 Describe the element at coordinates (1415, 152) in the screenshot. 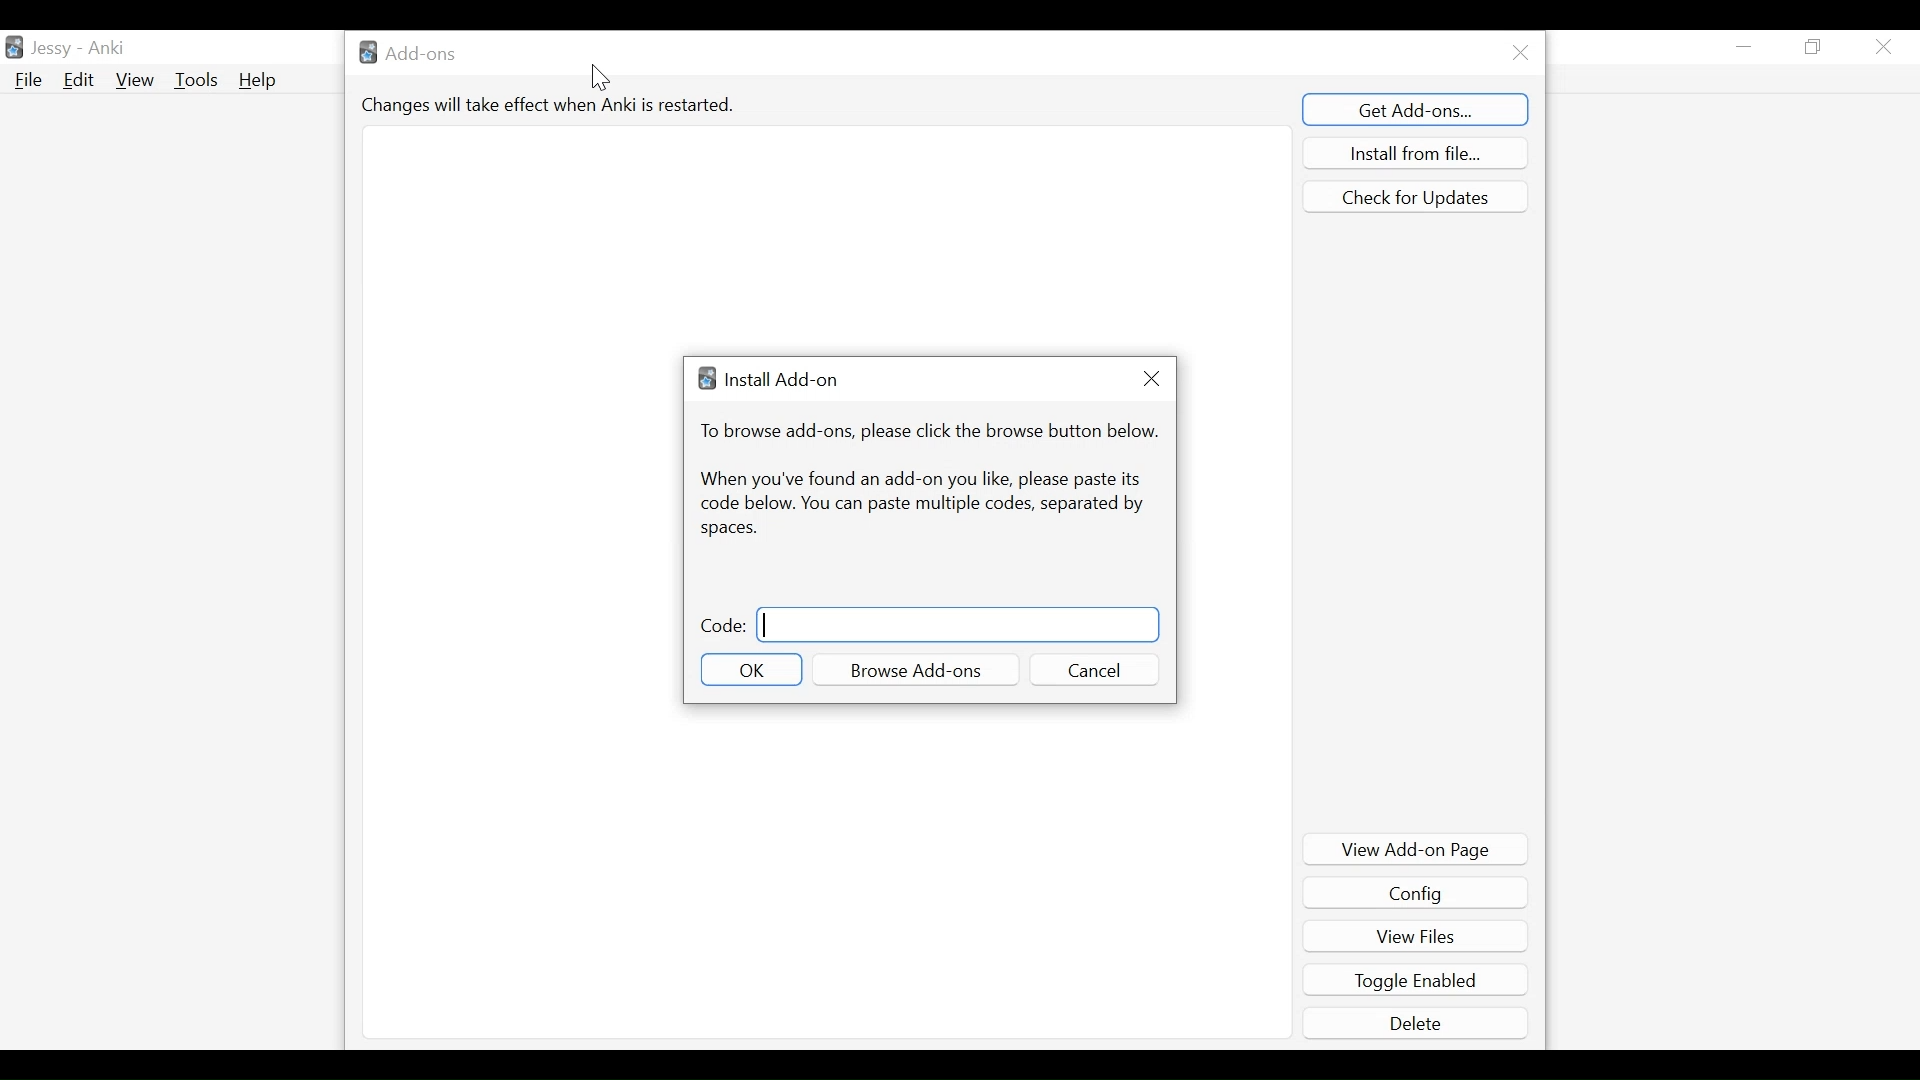

I see `Install from file` at that location.